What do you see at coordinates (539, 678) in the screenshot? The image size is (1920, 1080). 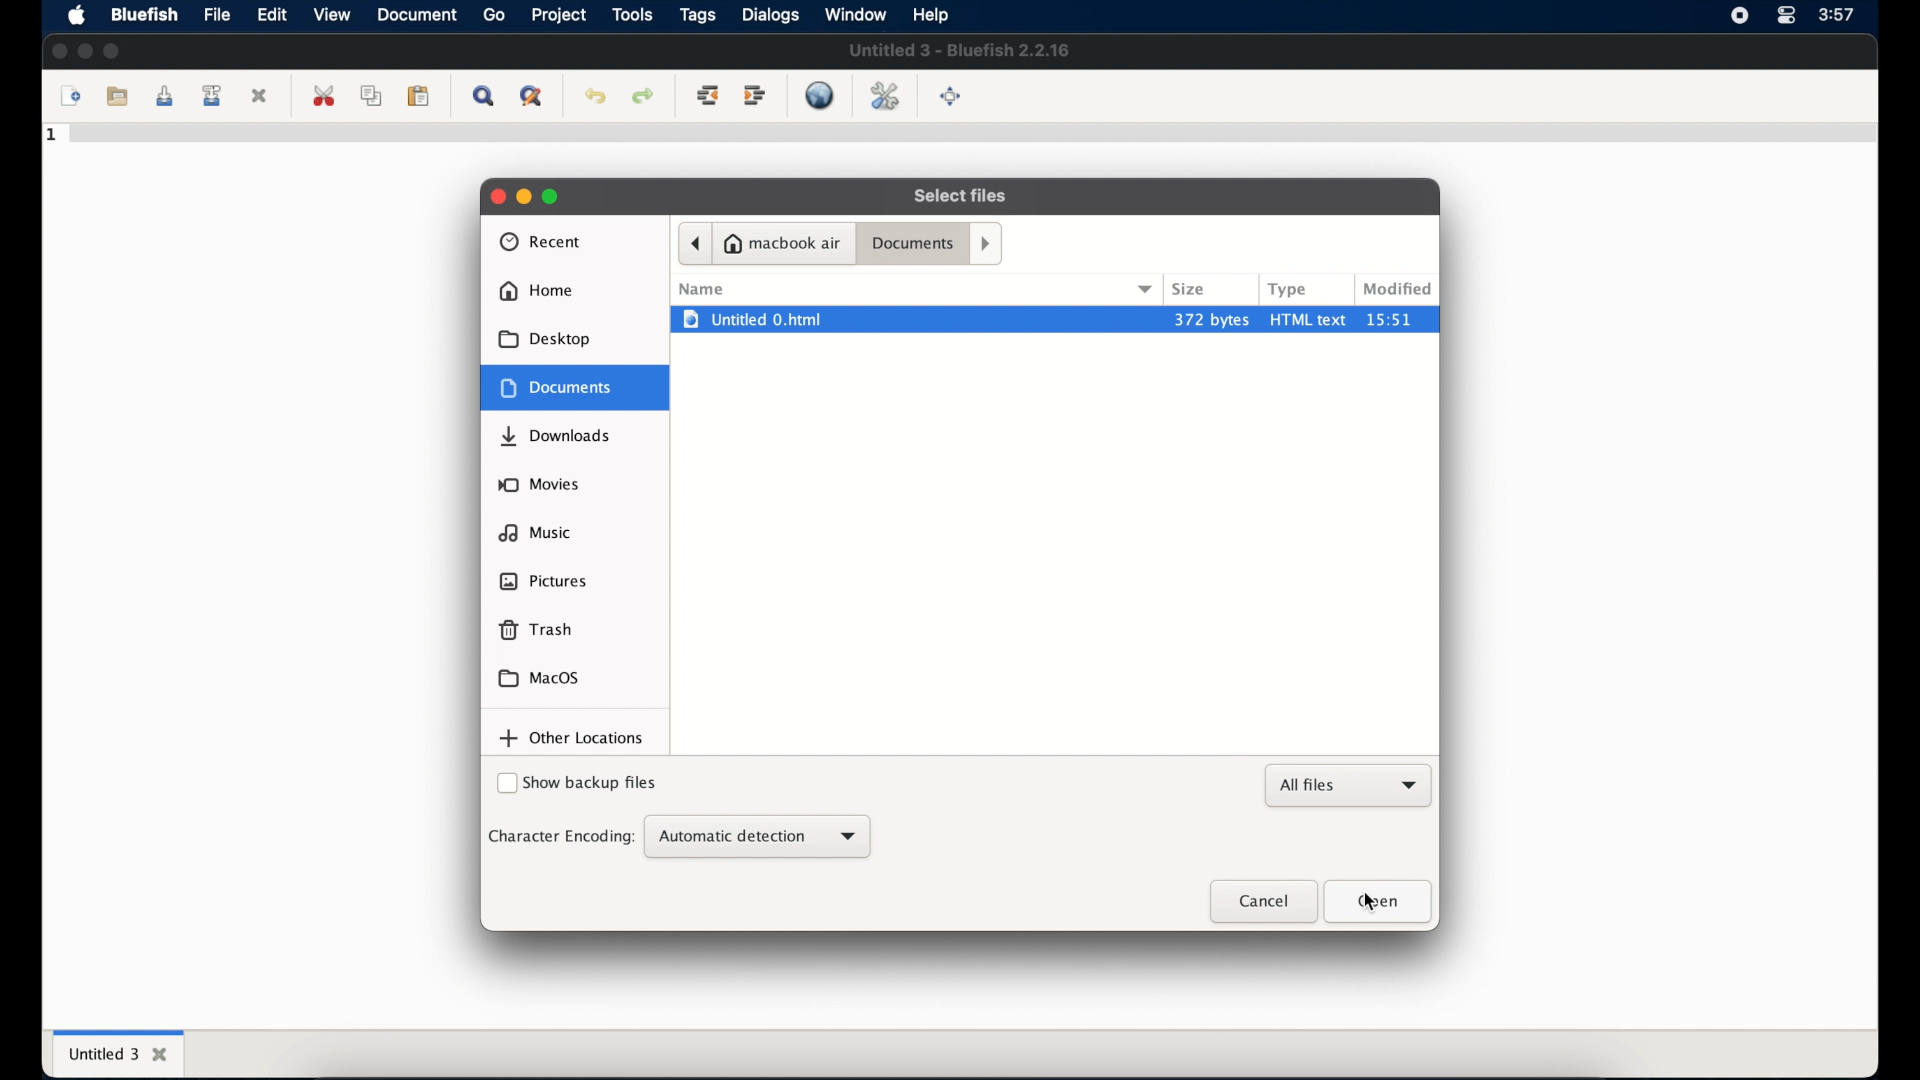 I see `macOS` at bounding box center [539, 678].